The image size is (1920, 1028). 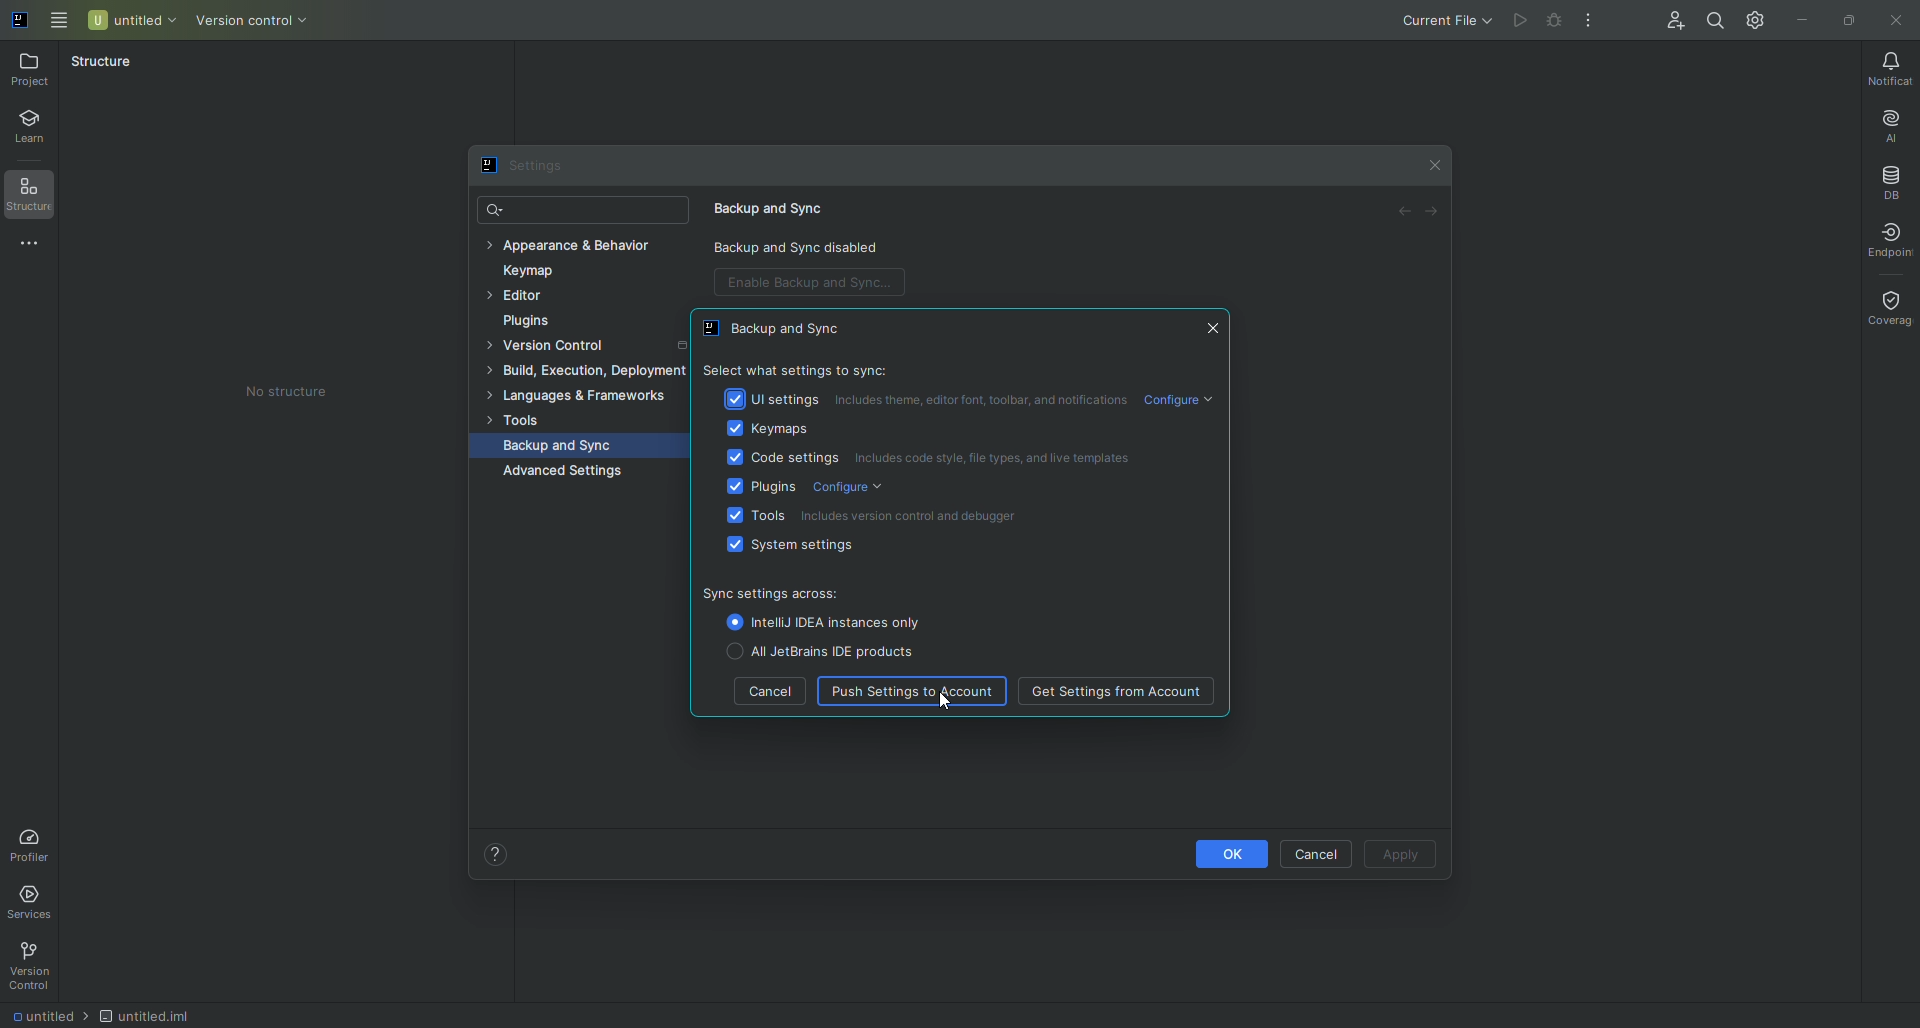 What do you see at coordinates (913, 691) in the screenshot?
I see `Push Settings to Account` at bounding box center [913, 691].